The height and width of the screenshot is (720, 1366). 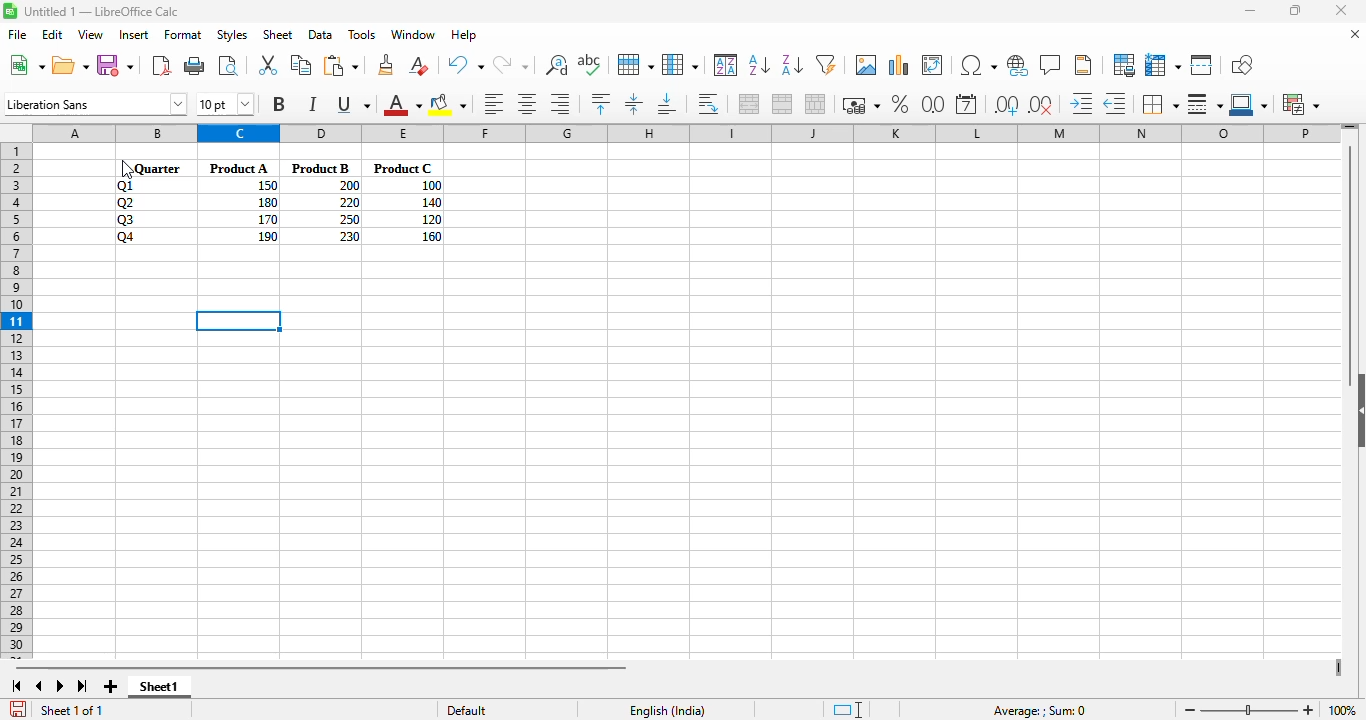 I want to click on format as number, so click(x=933, y=104).